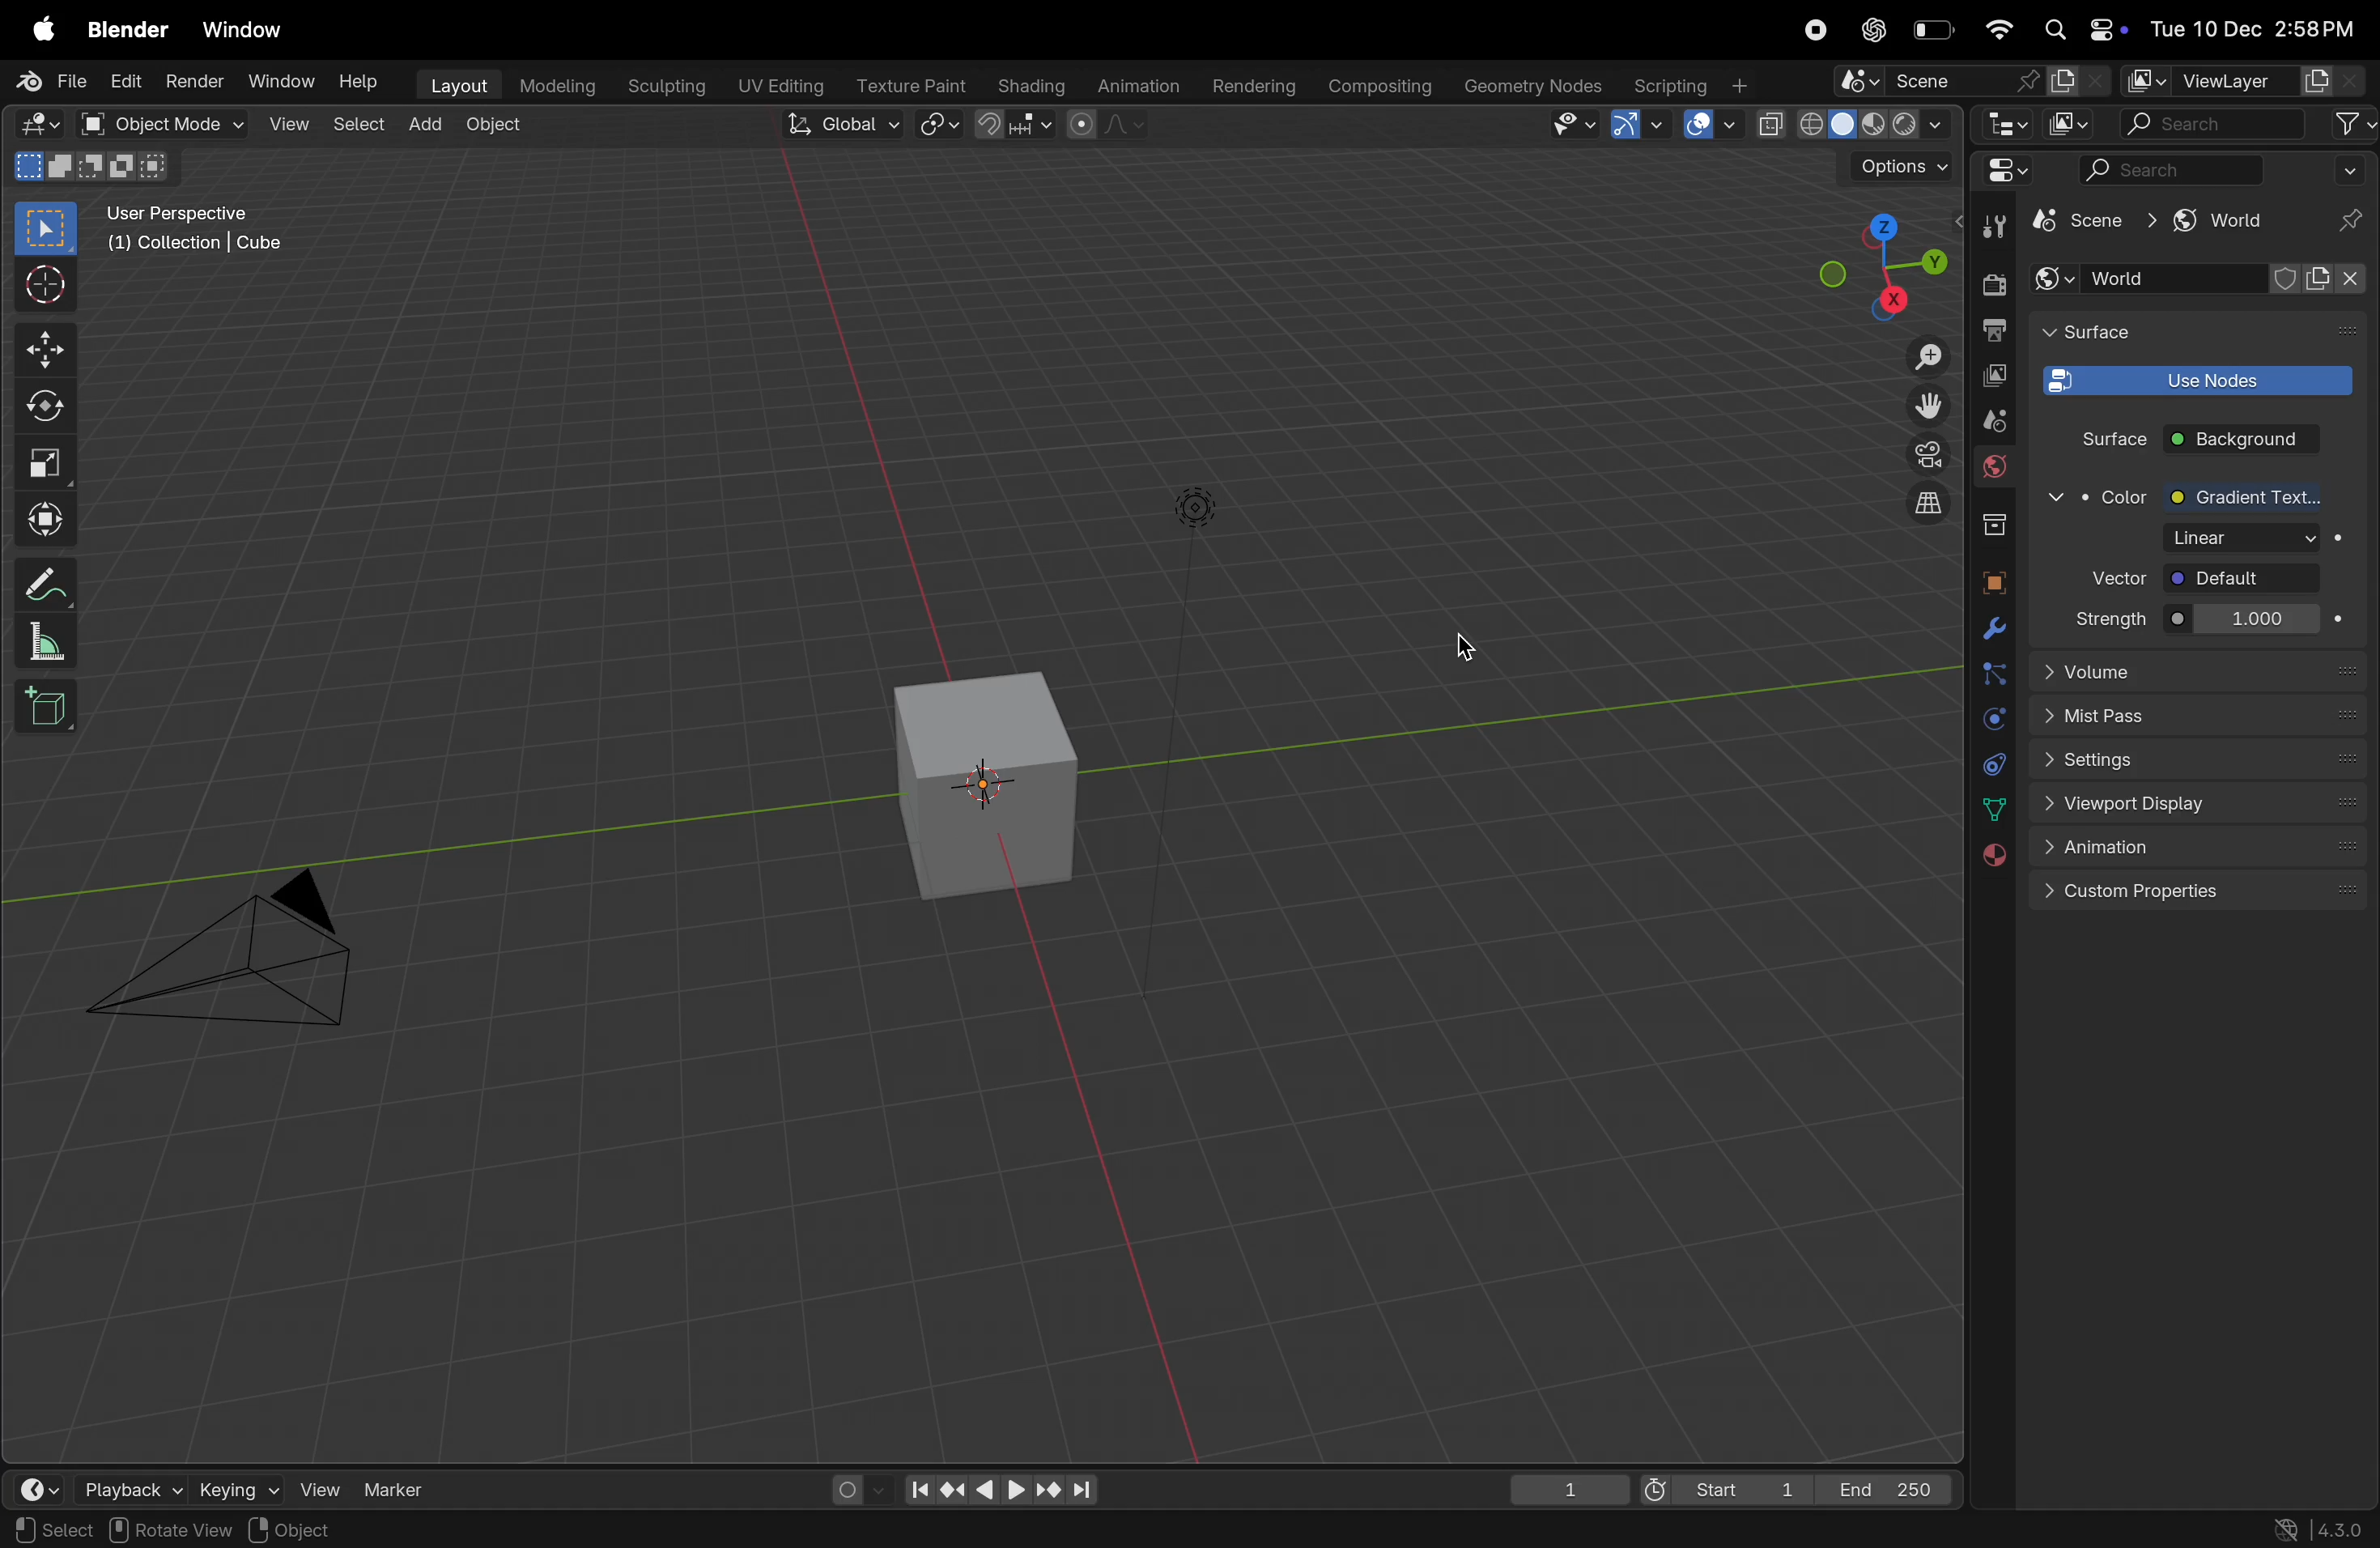  What do you see at coordinates (124, 82) in the screenshot?
I see `Edit` at bounding box center [124, 82].